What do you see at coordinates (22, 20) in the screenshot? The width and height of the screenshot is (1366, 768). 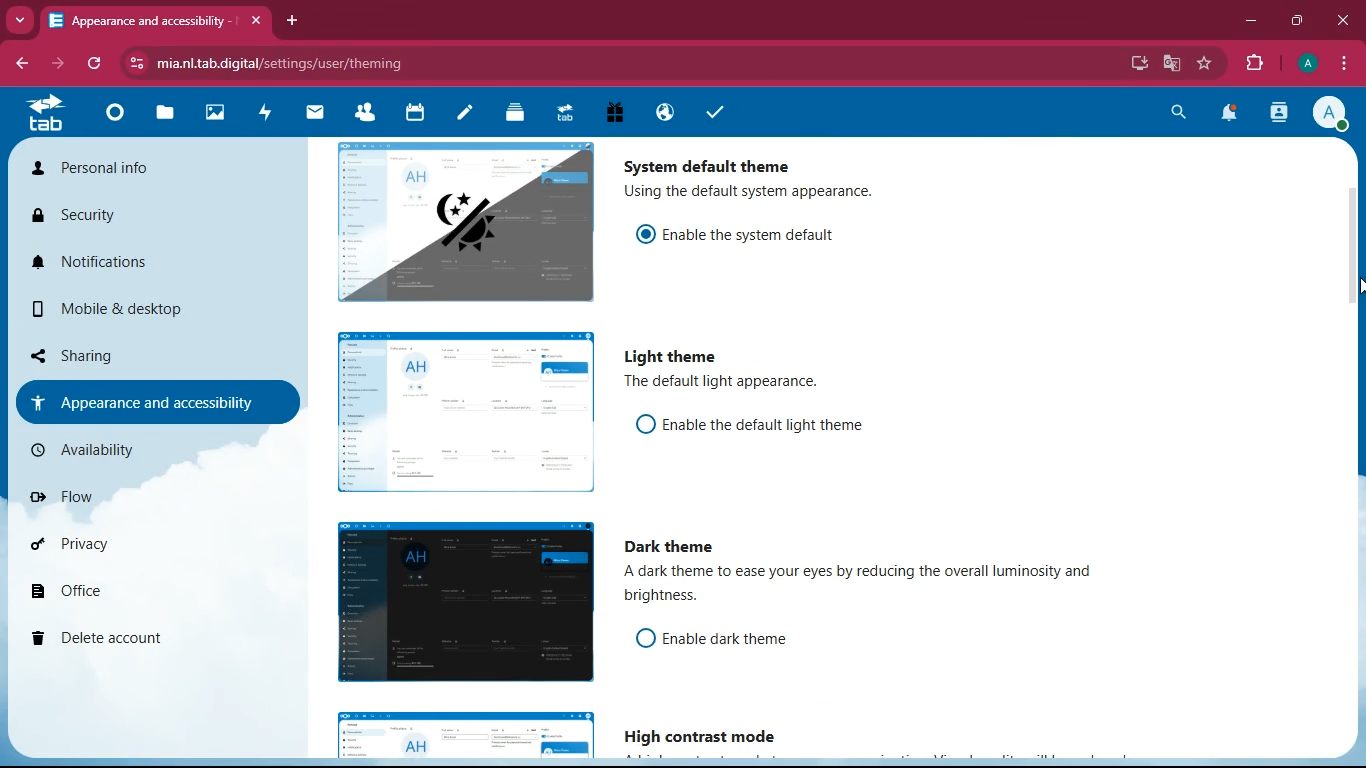 I see `more` at bounding box center [22, 20].